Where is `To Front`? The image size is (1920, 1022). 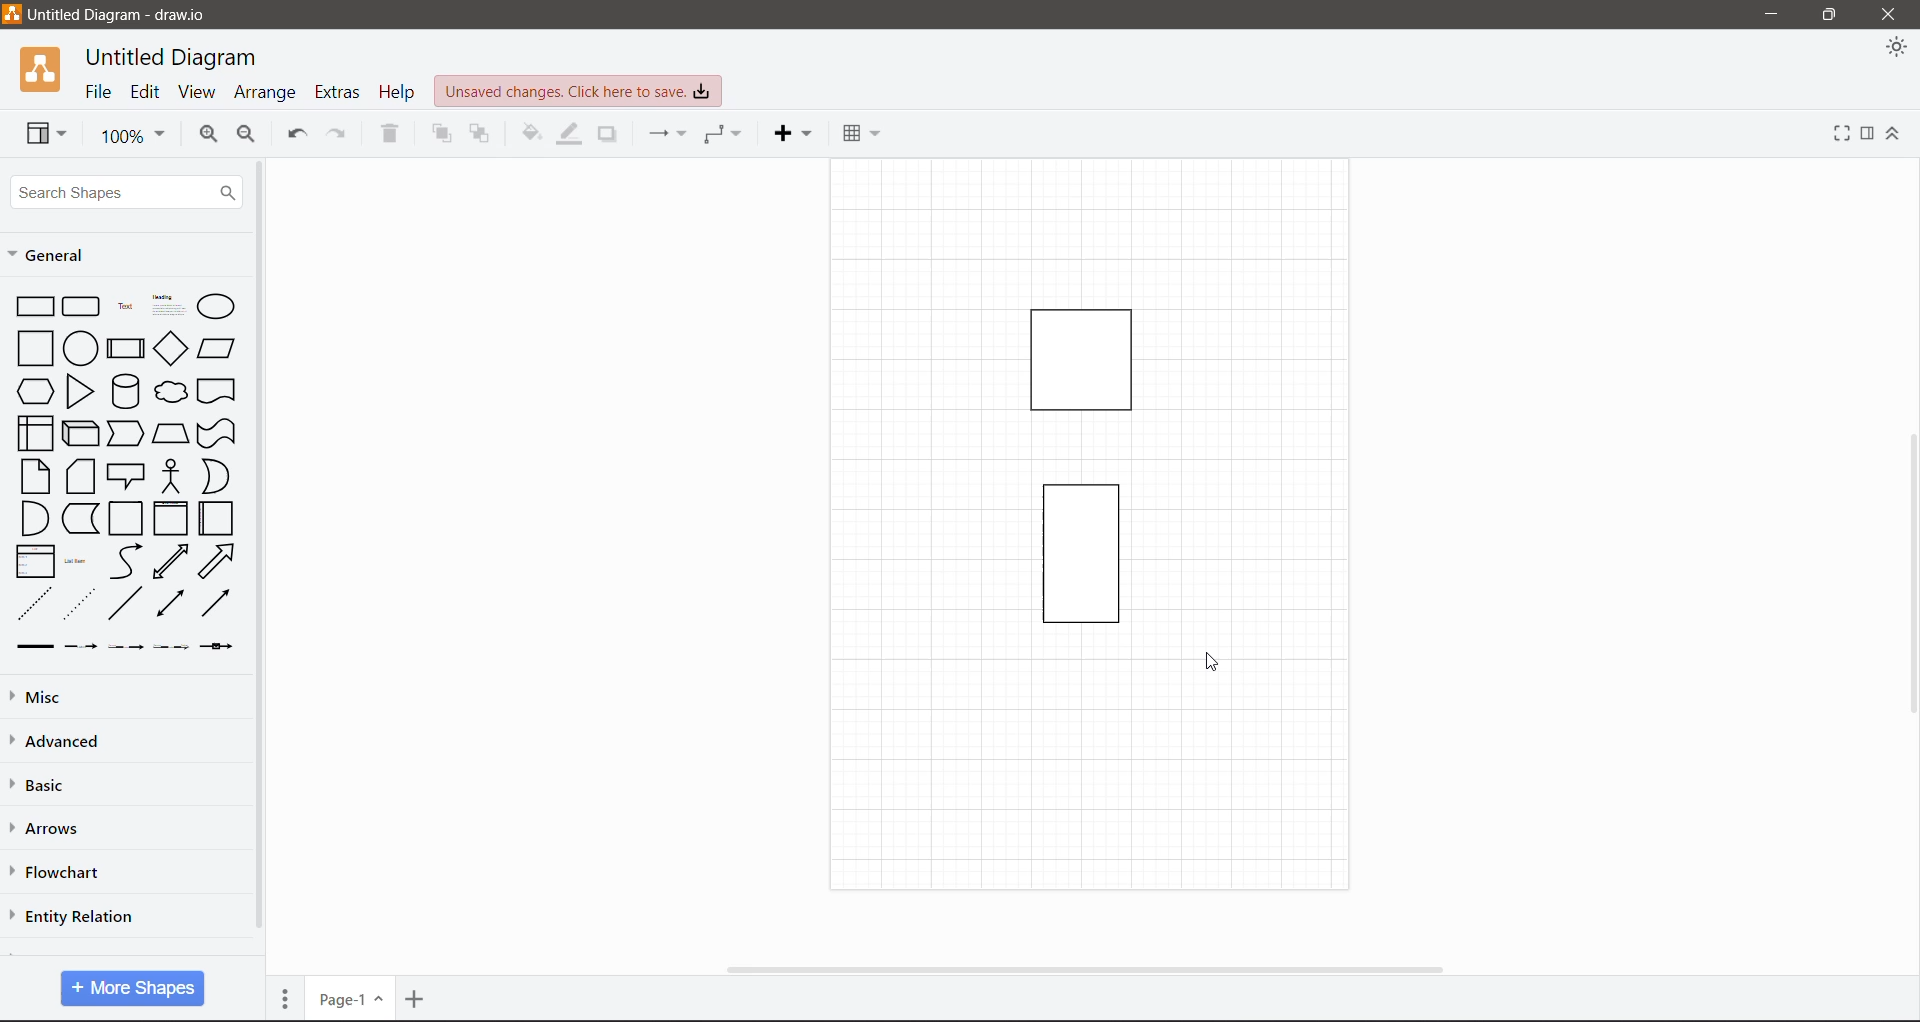 To Front is located at coordinates (441, 134).